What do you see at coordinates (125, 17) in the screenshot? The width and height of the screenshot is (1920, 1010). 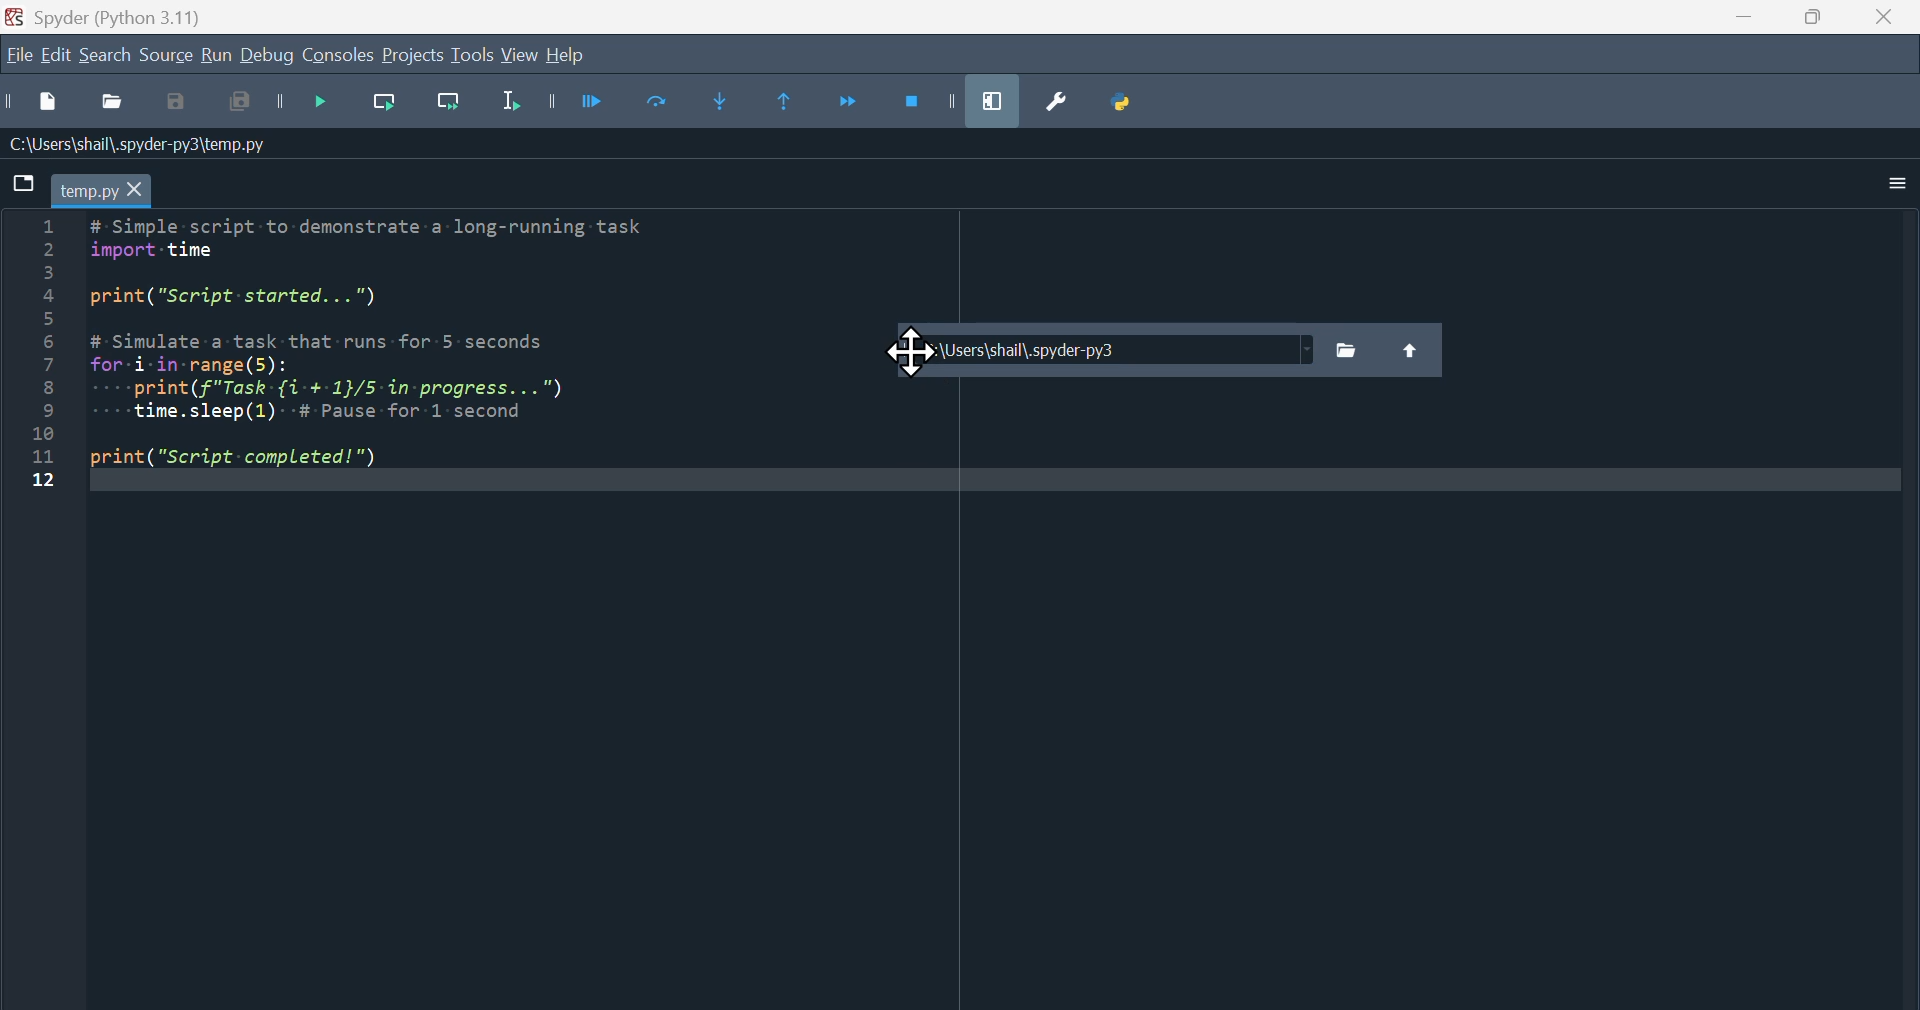 I see `spyder` at bounding box center [125, 17].